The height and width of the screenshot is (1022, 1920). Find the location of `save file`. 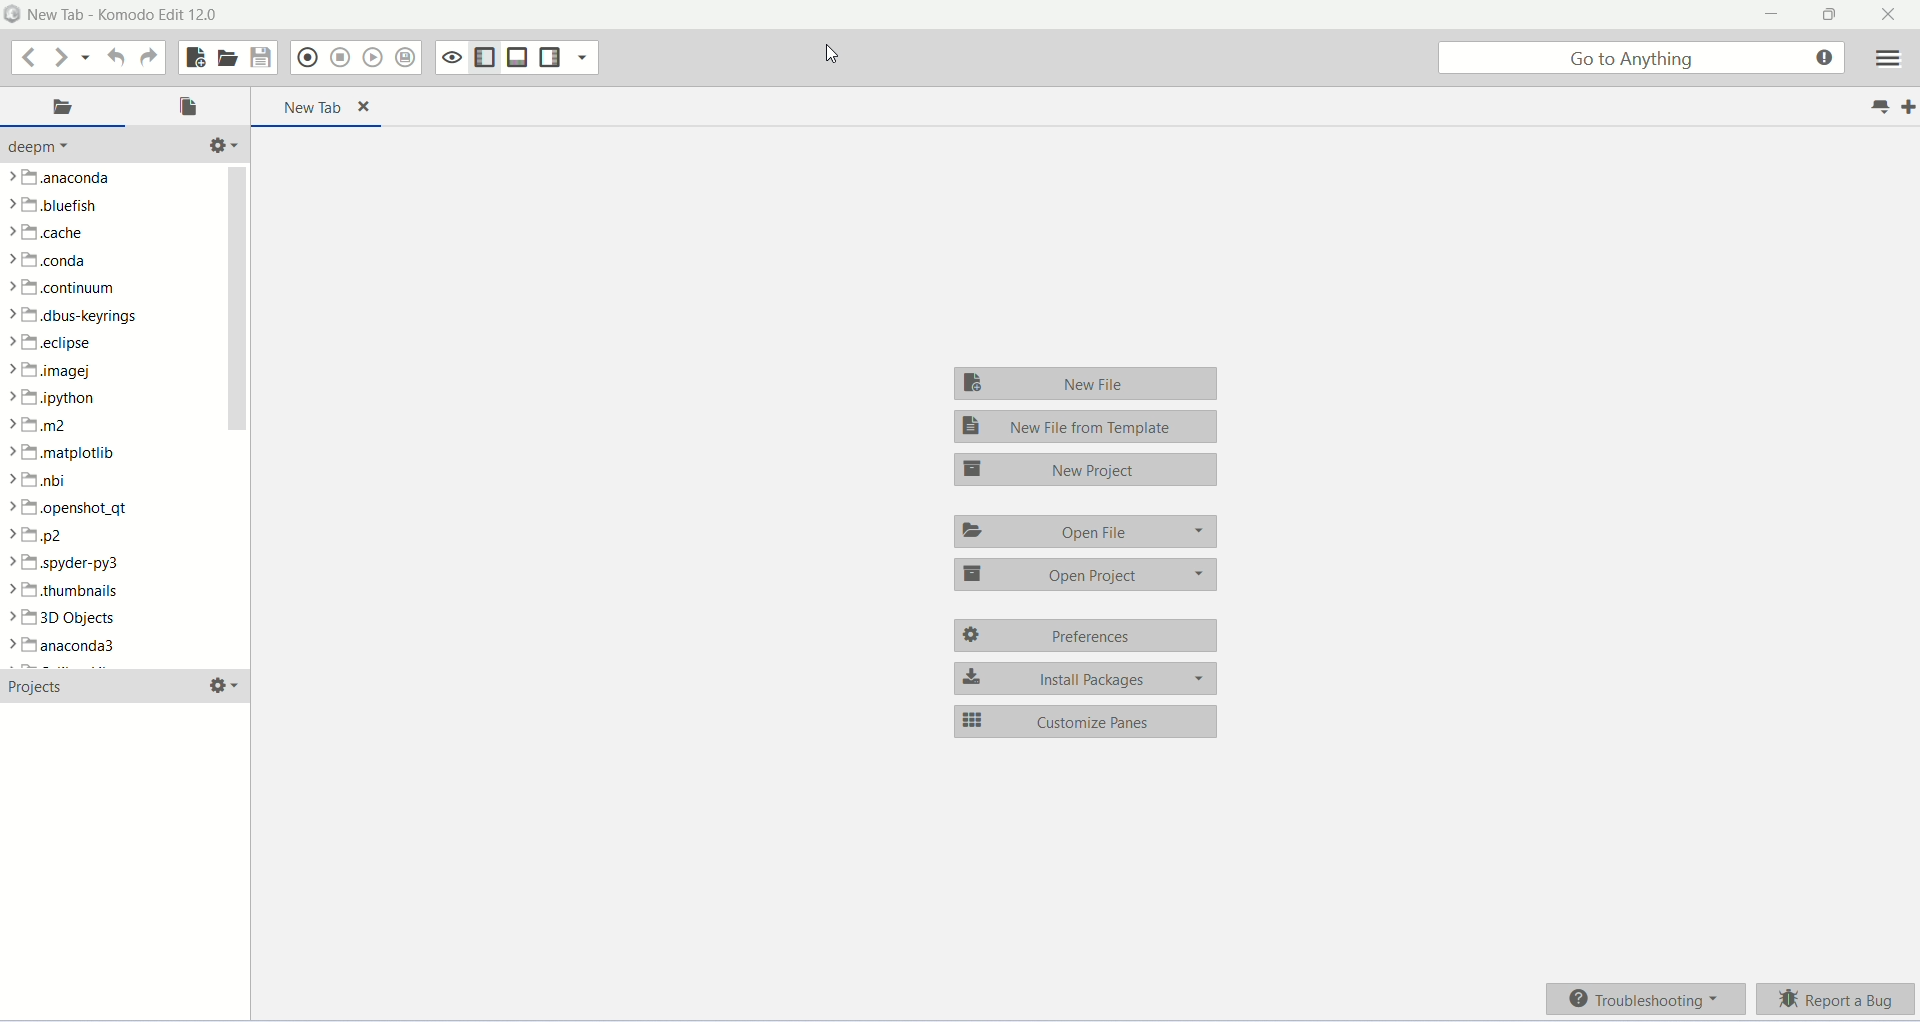

save file is located at coordinates (263, 58).